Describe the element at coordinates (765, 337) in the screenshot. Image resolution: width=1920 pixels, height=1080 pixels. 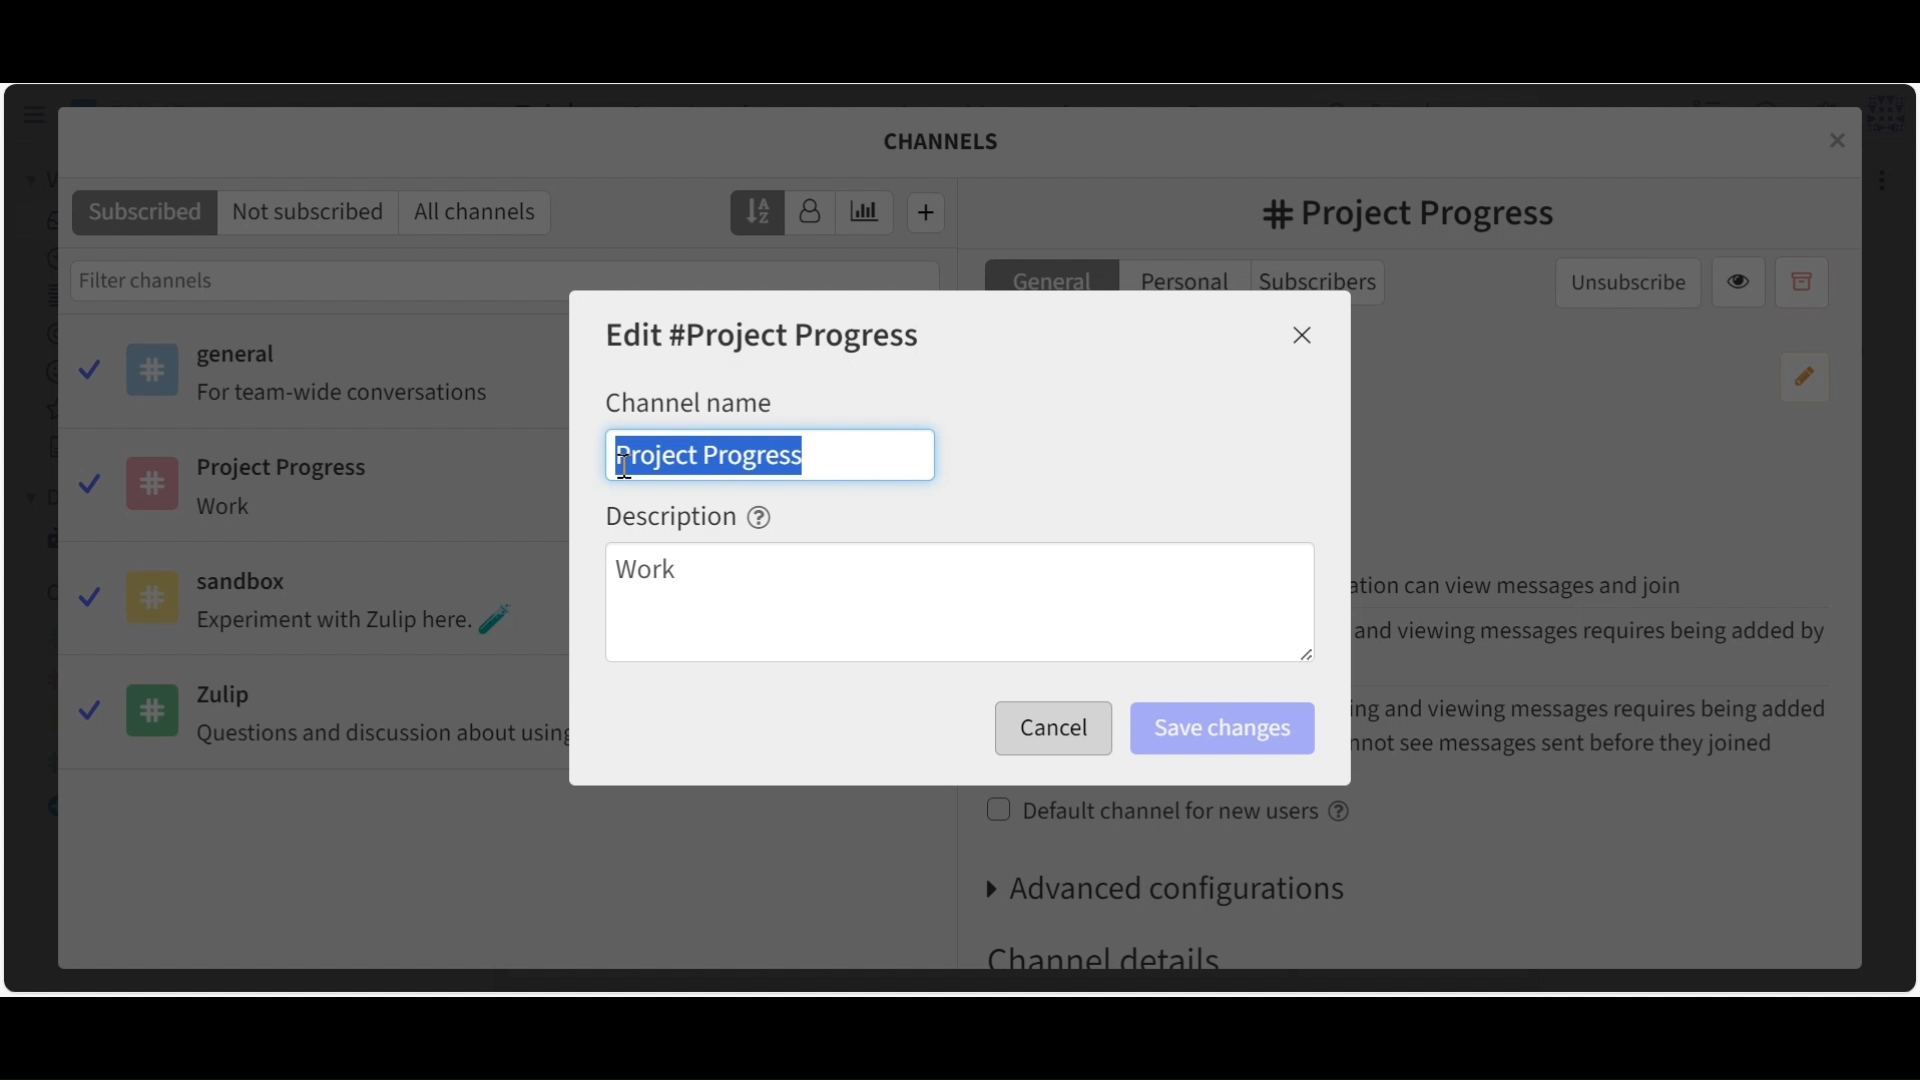
I see `Edit Channel` at that location.